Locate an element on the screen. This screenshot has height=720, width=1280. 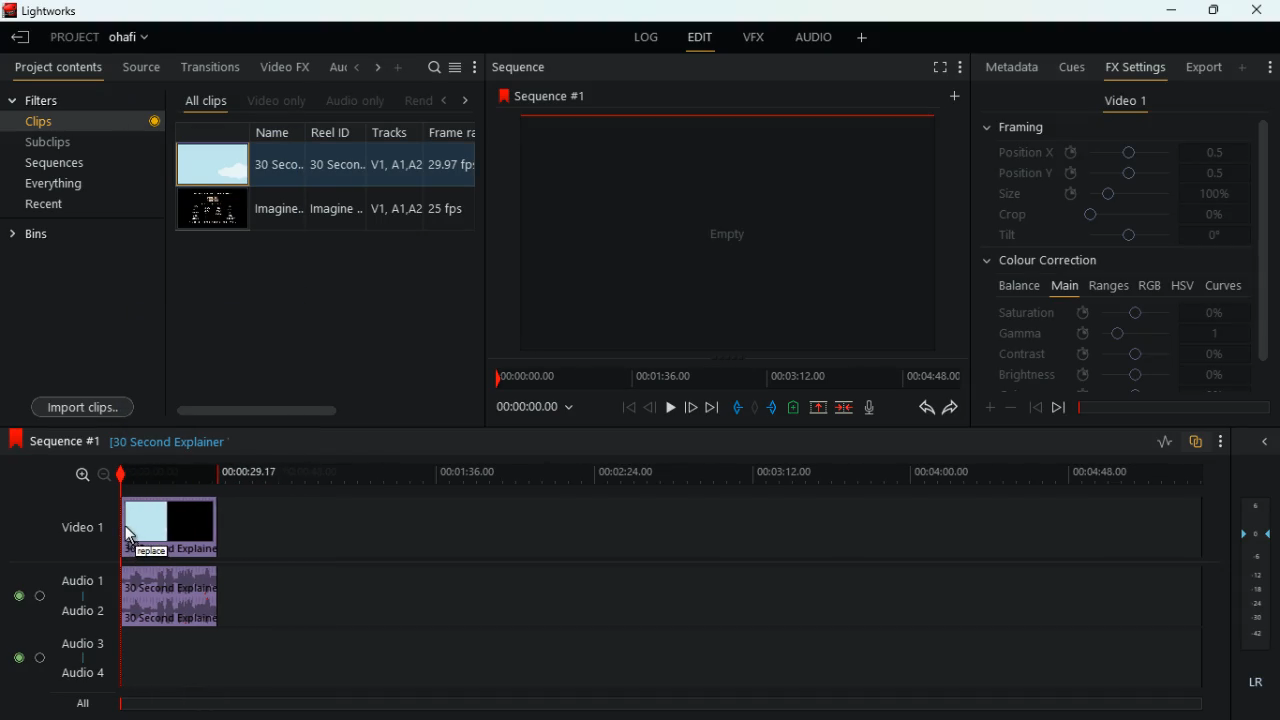
add is located at coordinates (953, 95).